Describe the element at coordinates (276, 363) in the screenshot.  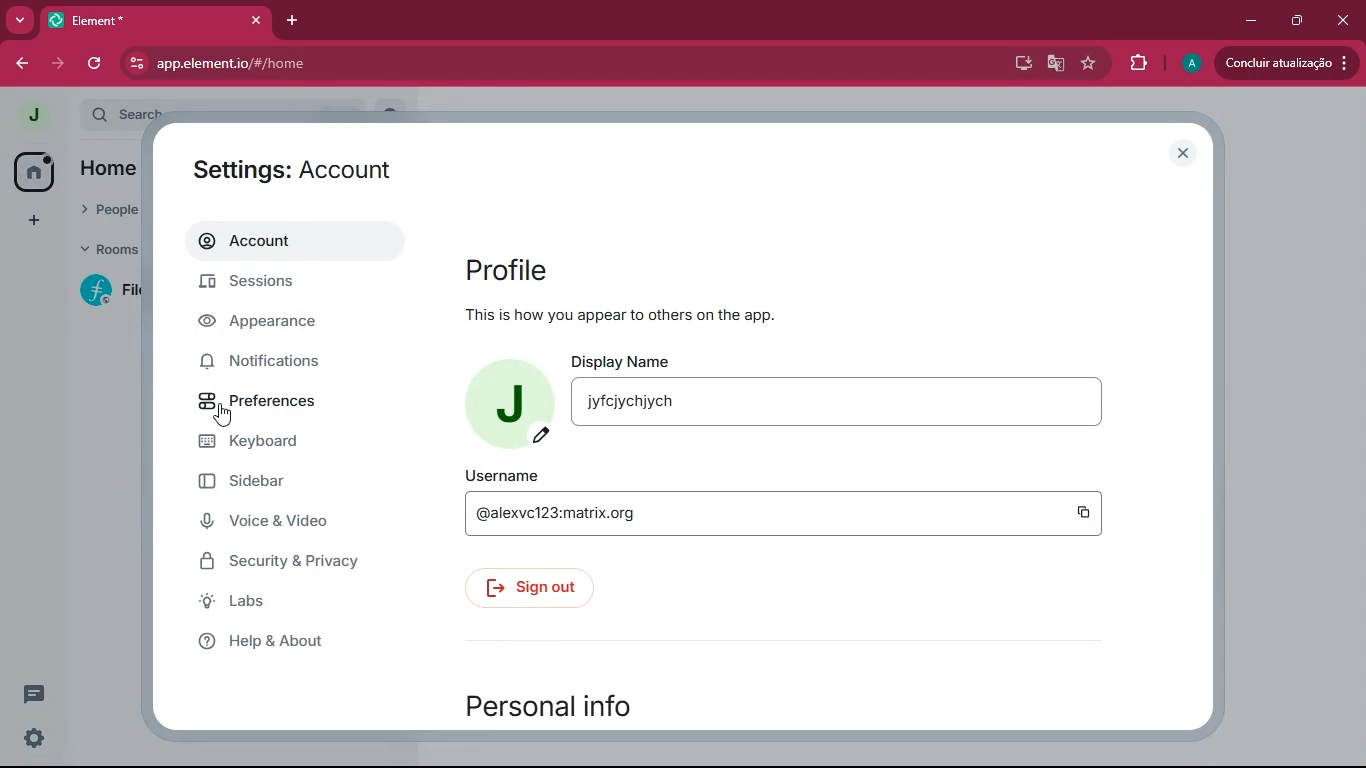
I see `notifications` at that location.